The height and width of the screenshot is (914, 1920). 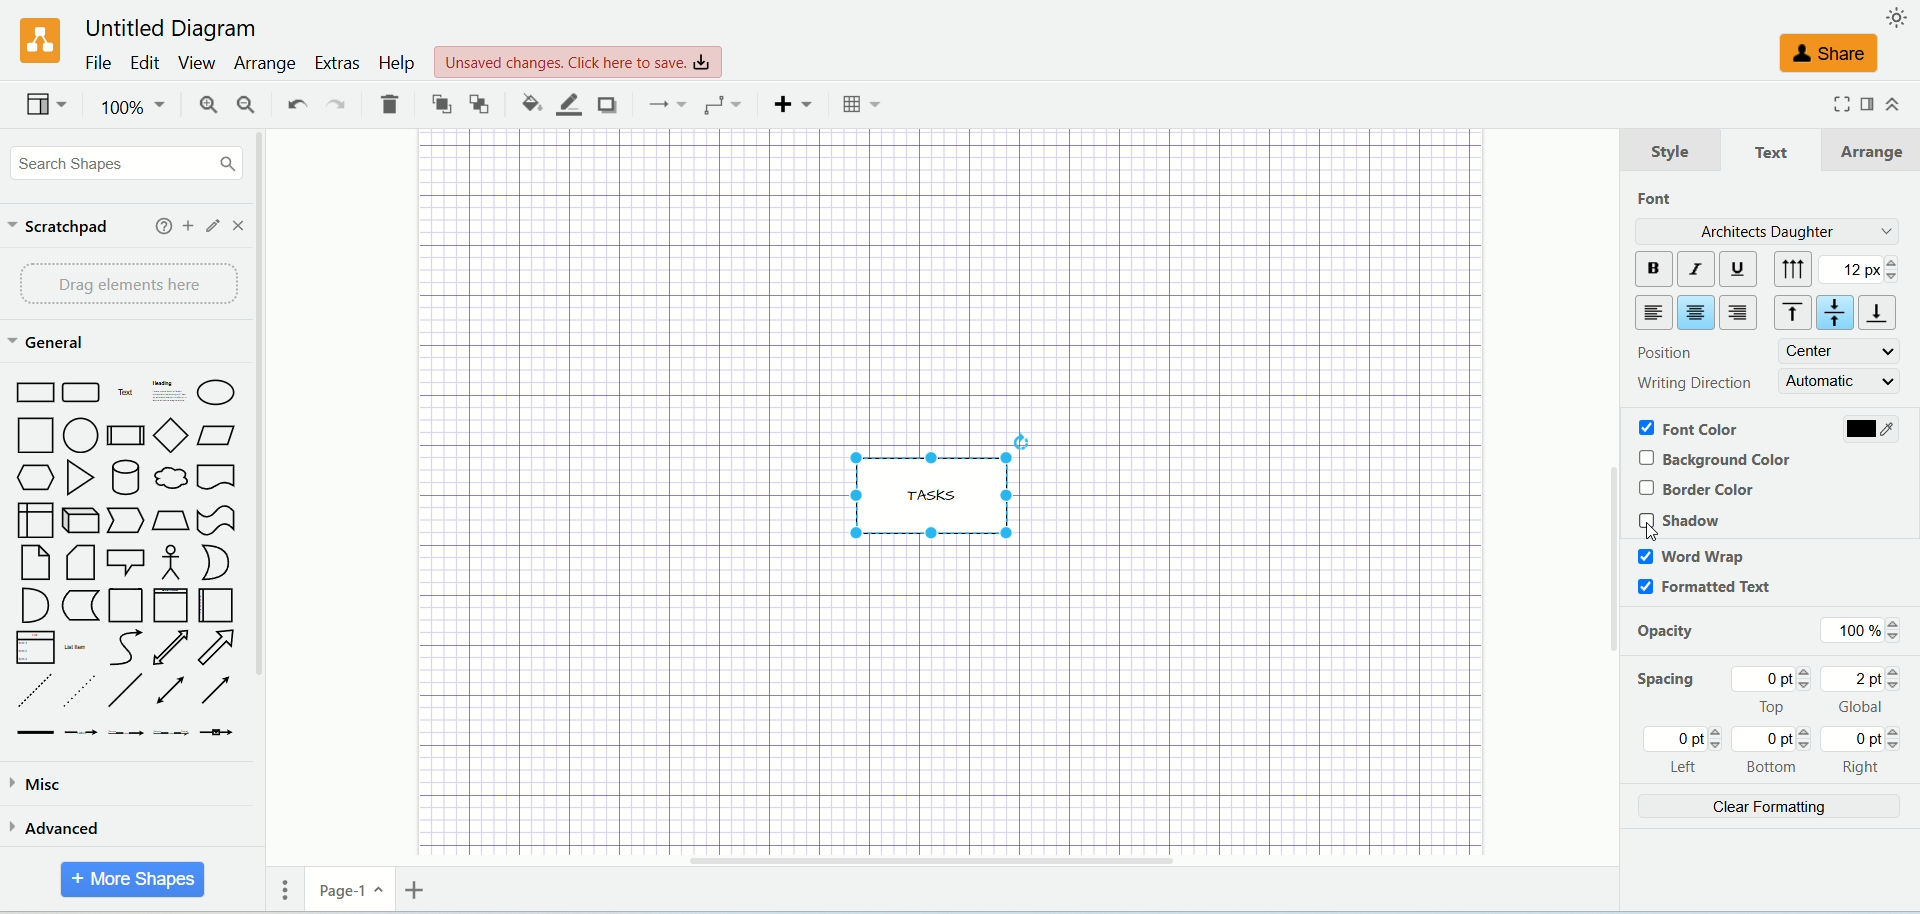 I want to click on Connector with label, so click(x=80, y=733).